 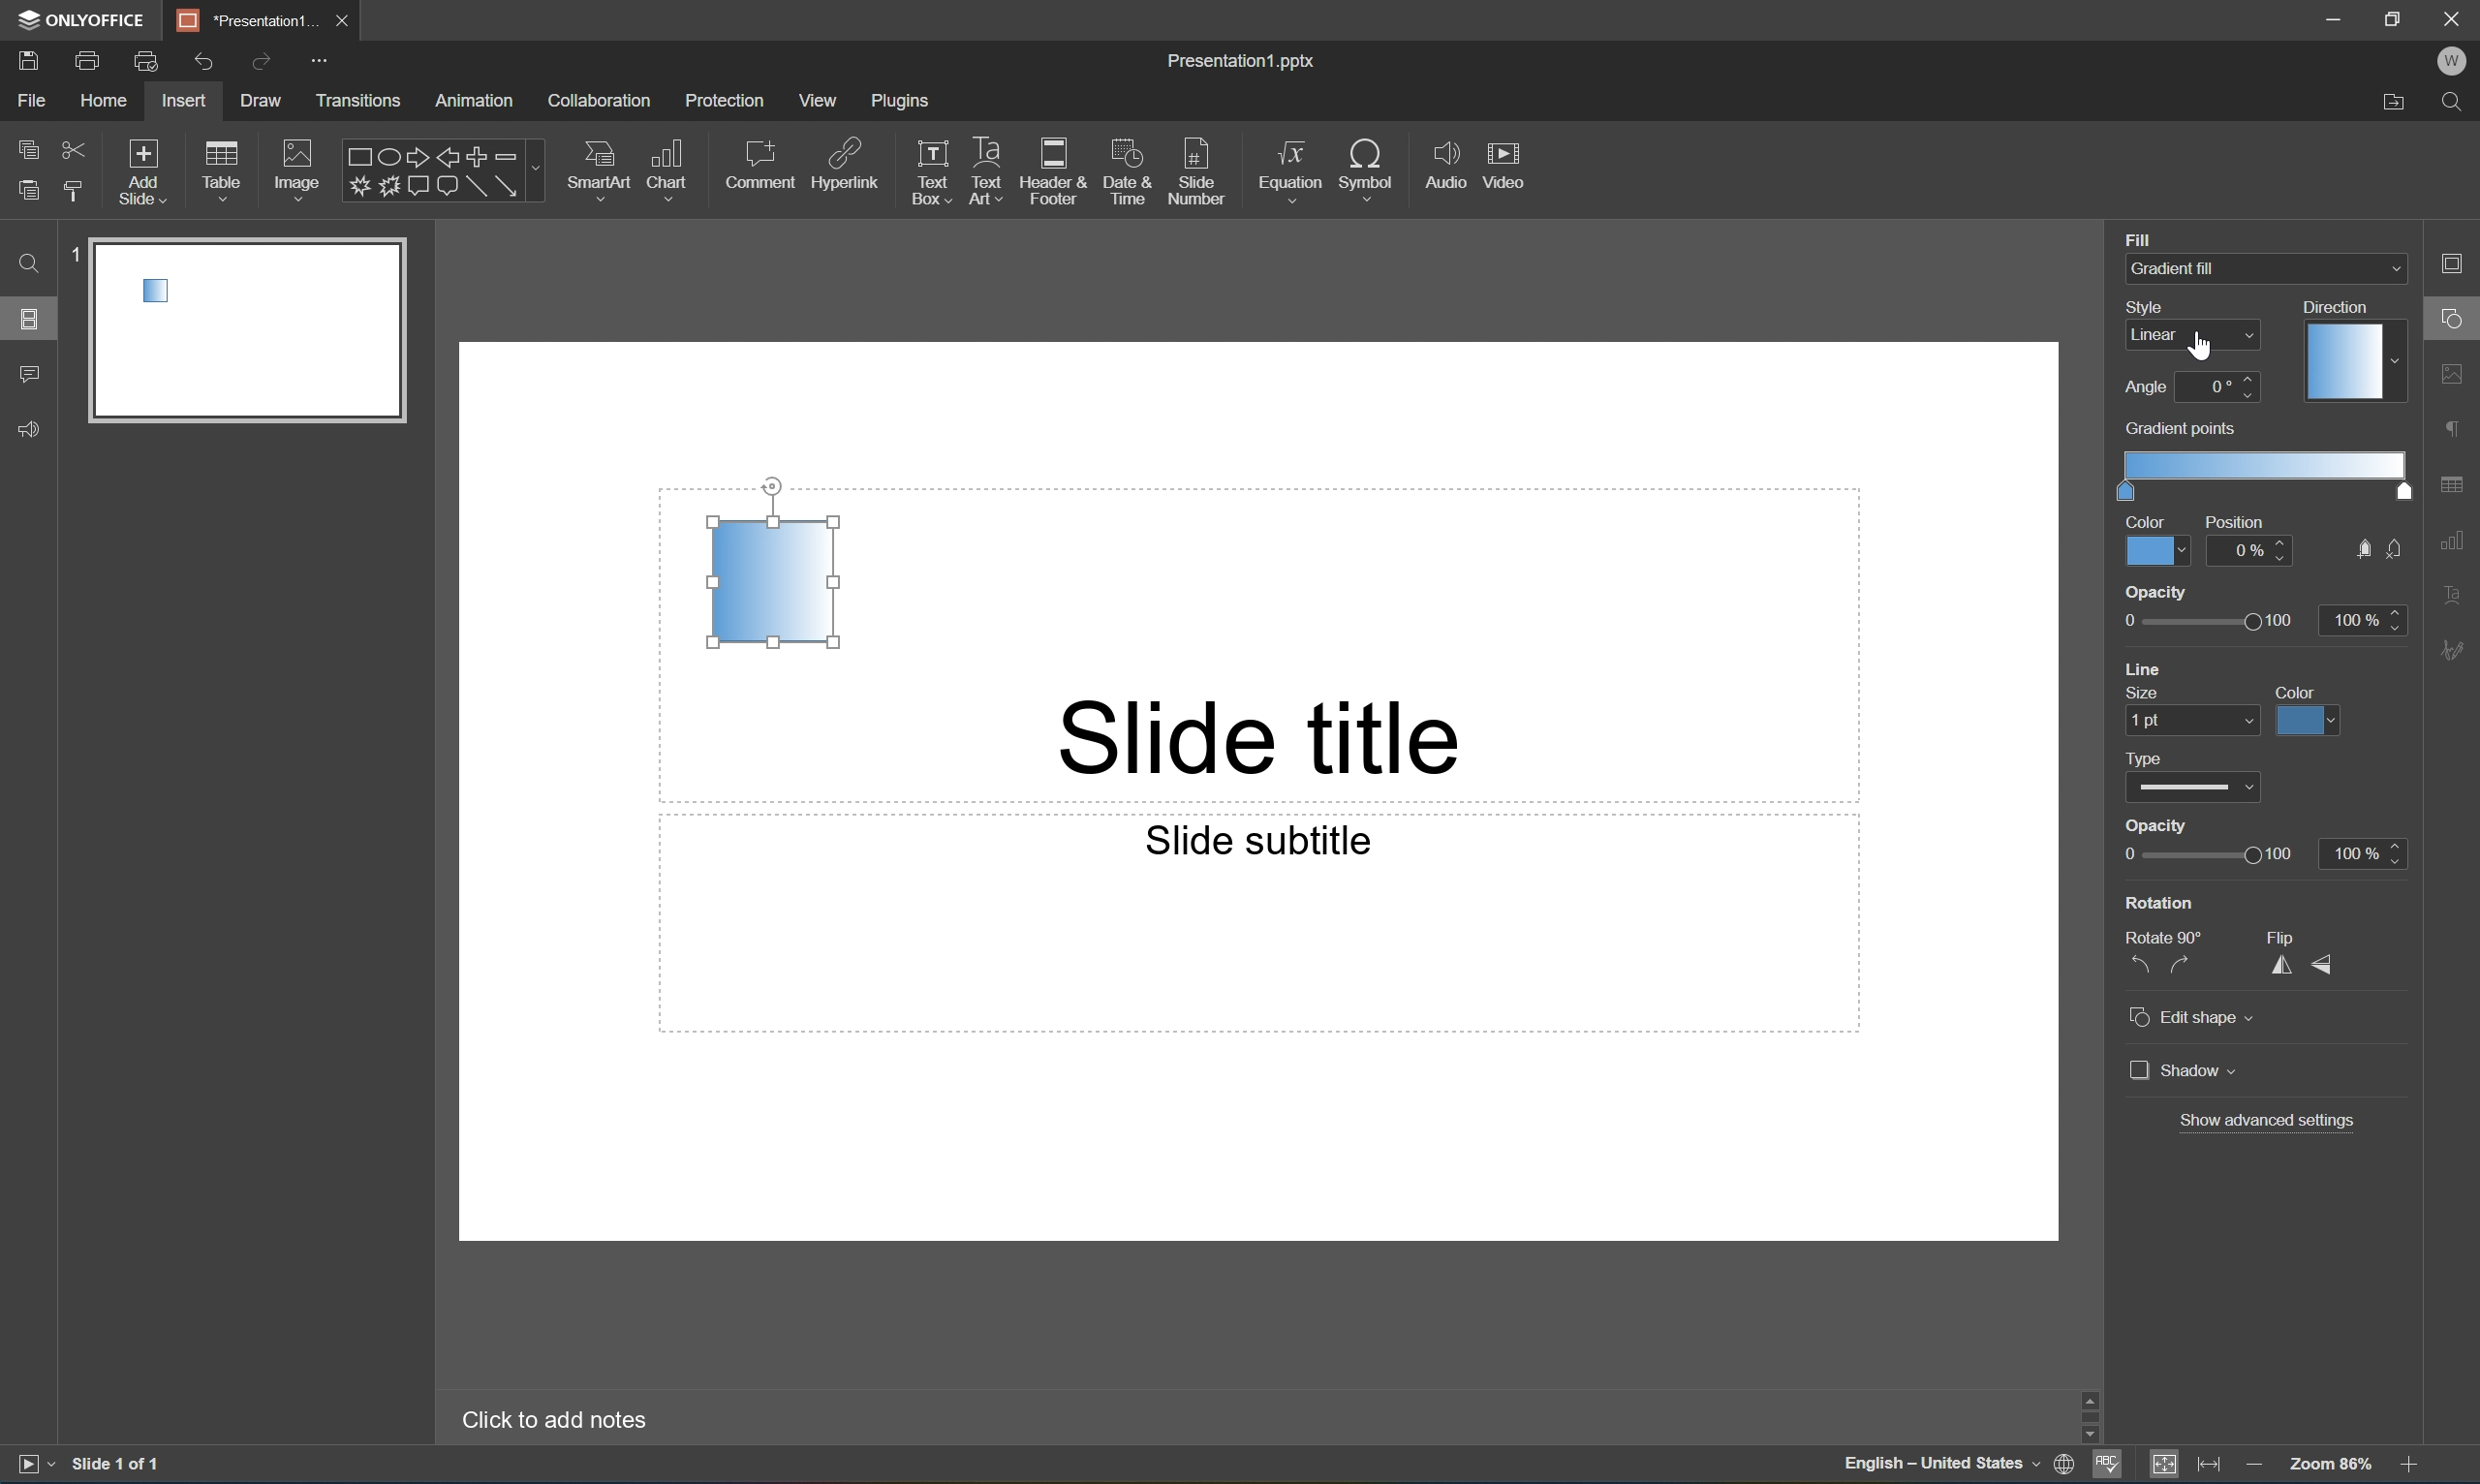 I want to click on Close, so click(x=340, y=21).